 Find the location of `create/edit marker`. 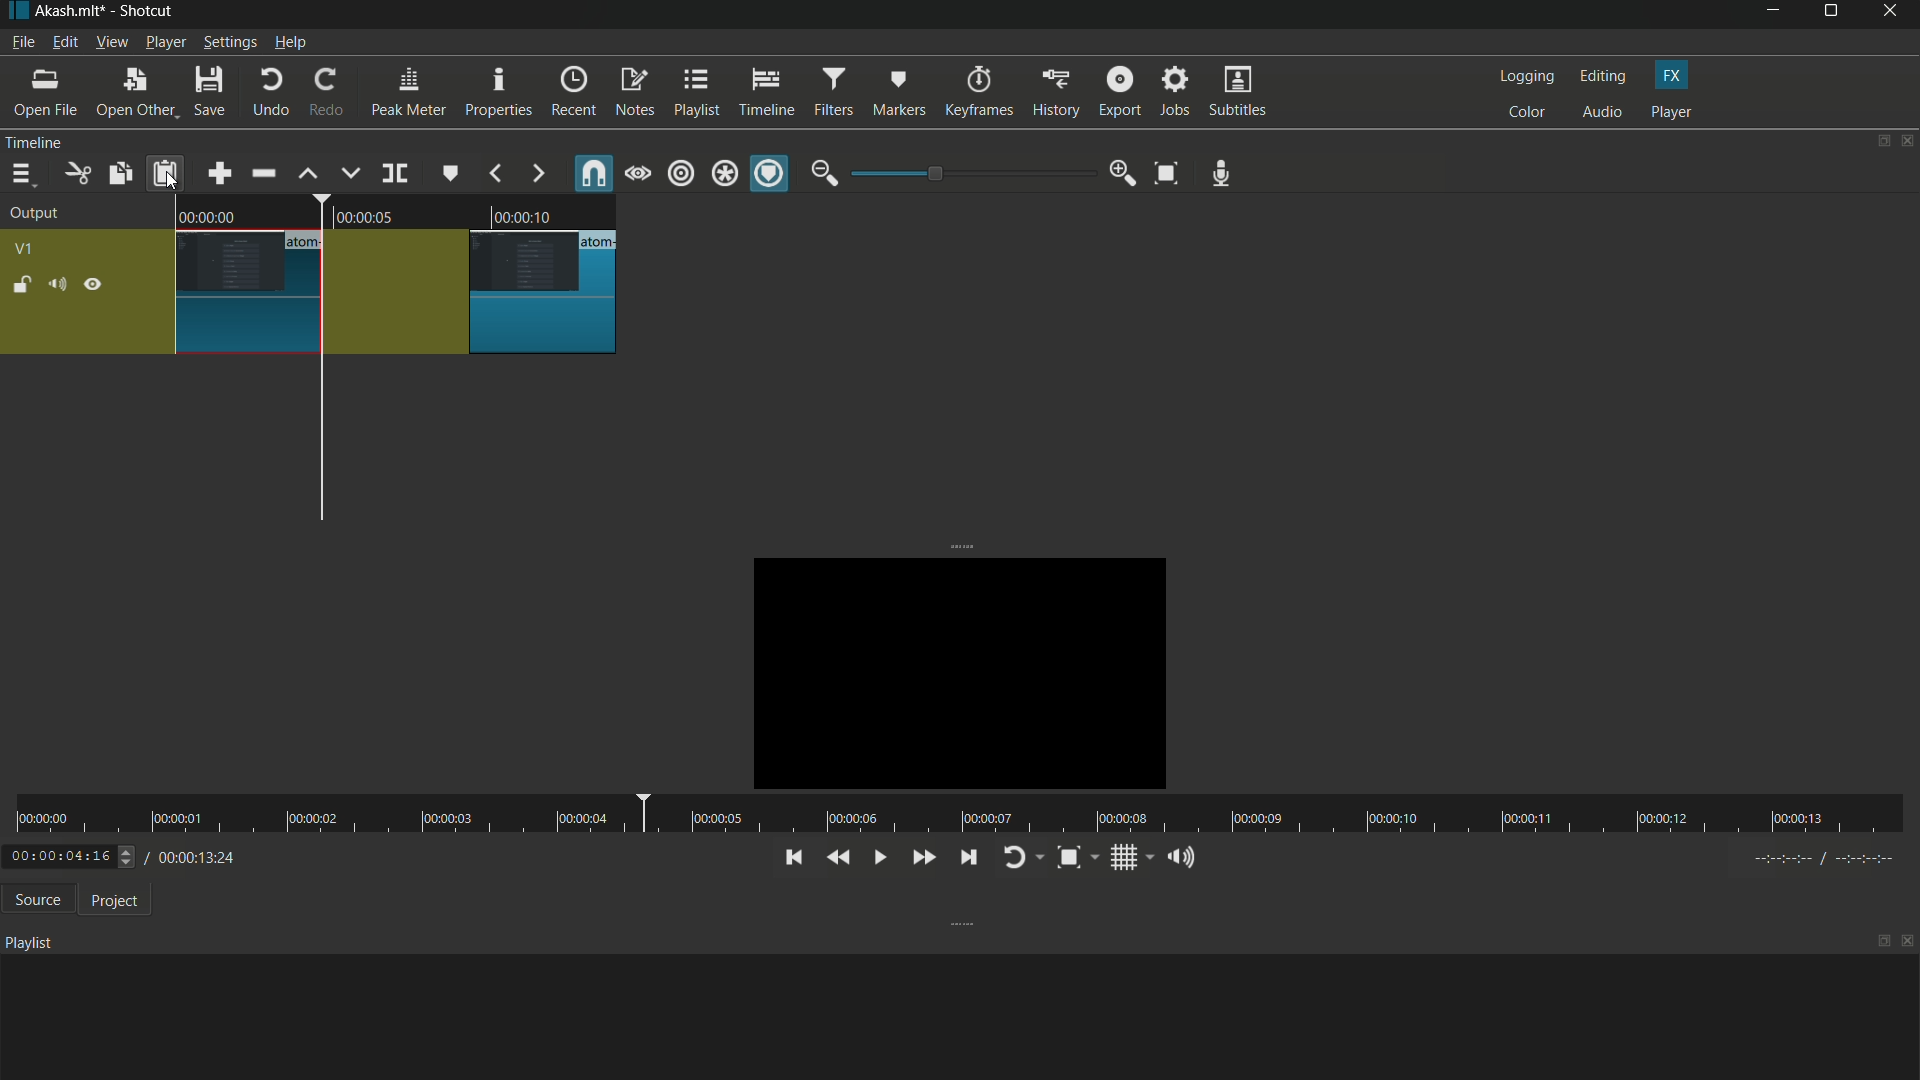

create/edit marker is located at coordinates (449, 172).